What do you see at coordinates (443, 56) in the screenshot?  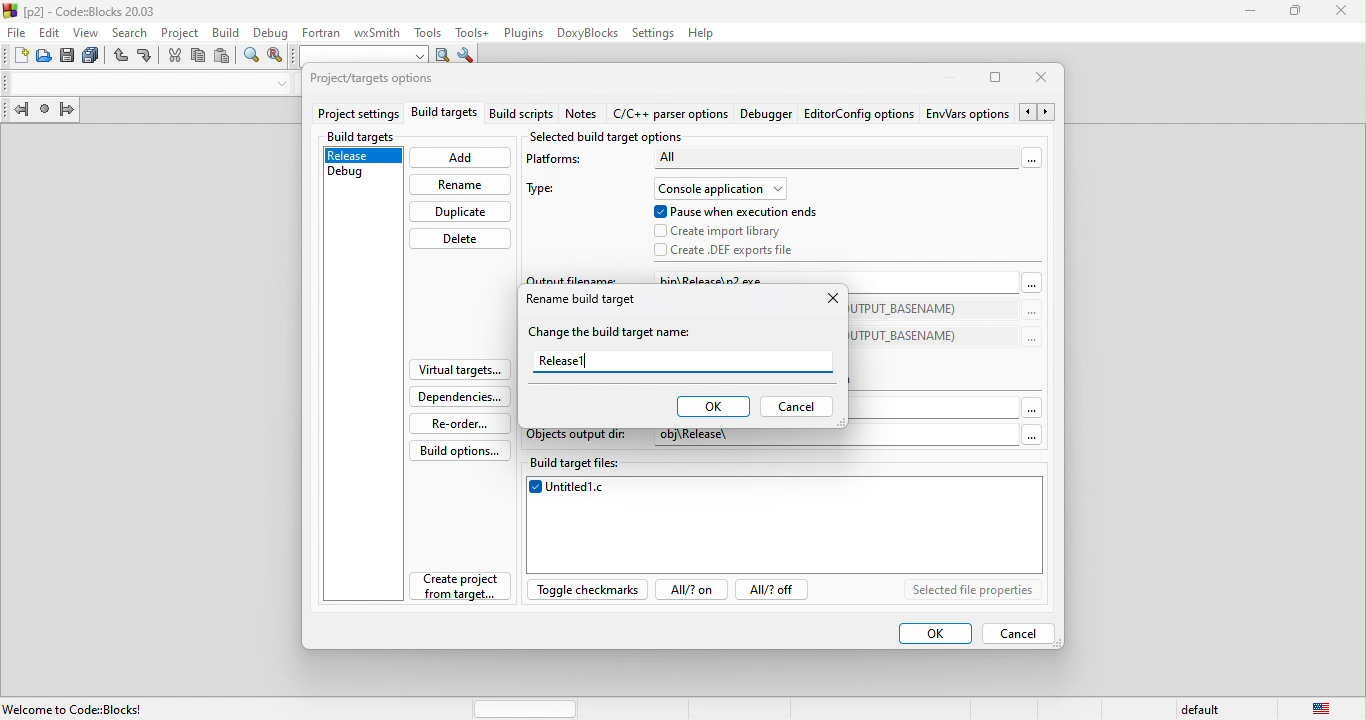 I see `run search` at bounding box center [443, 56].